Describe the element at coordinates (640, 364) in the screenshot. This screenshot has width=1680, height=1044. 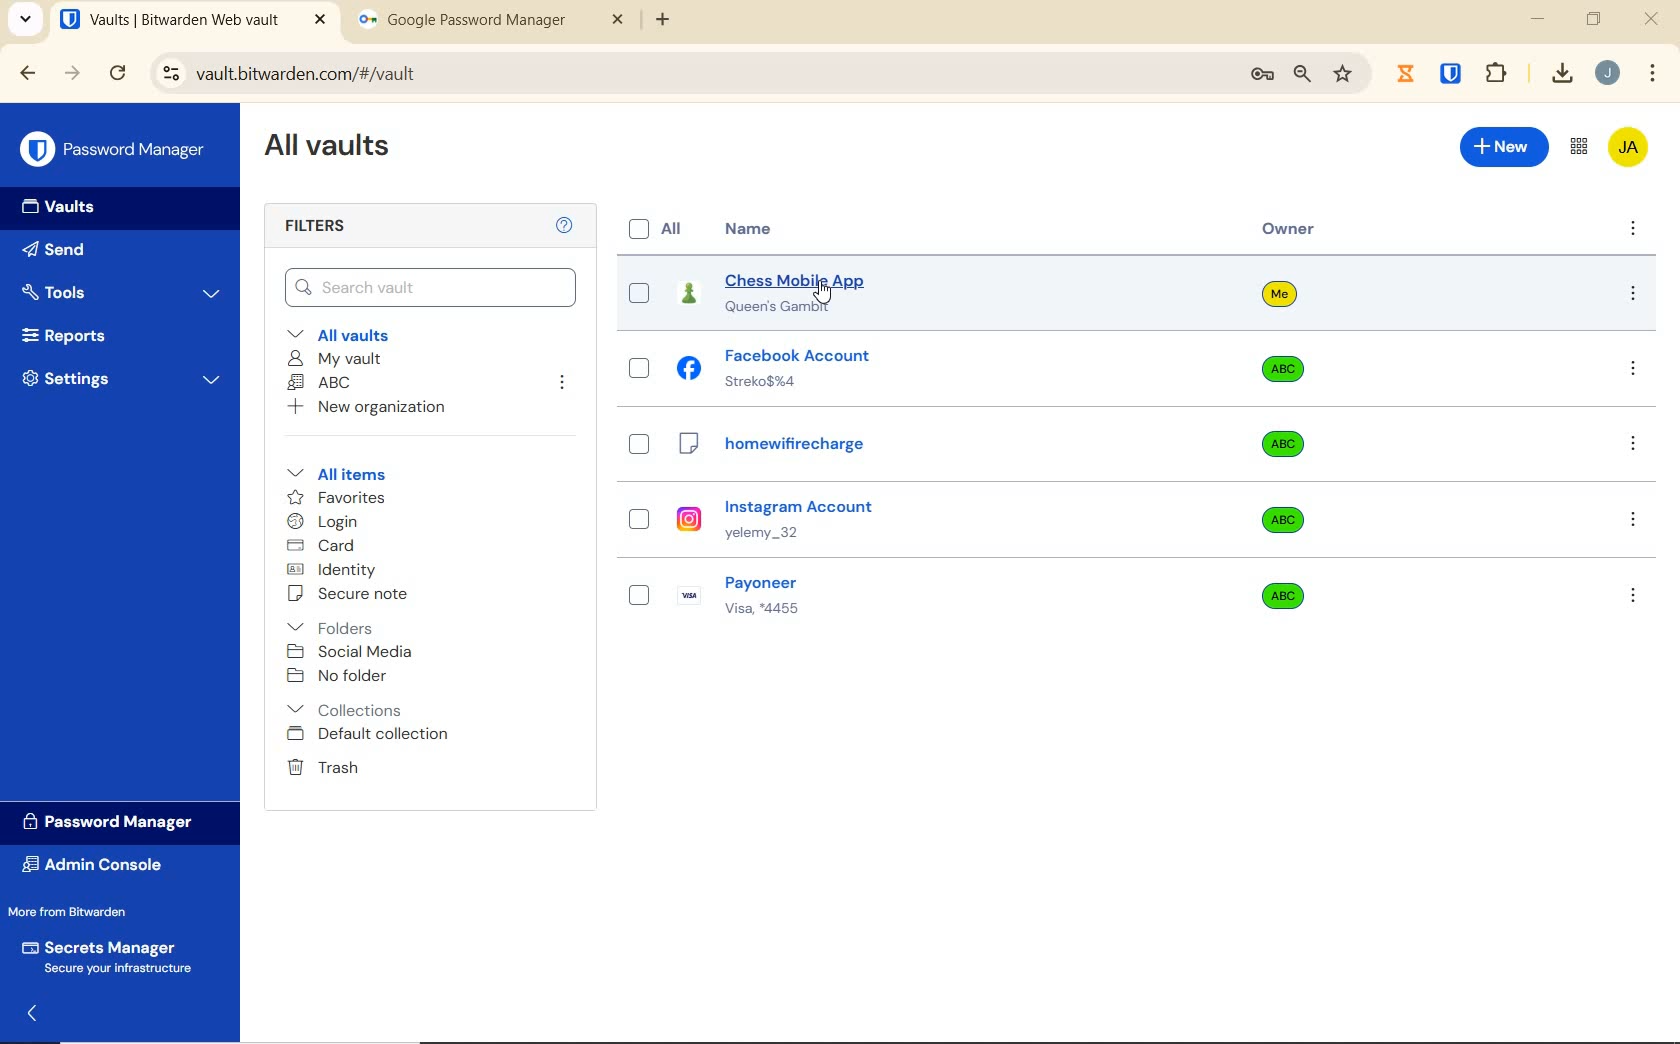
I see `check box` at that location.